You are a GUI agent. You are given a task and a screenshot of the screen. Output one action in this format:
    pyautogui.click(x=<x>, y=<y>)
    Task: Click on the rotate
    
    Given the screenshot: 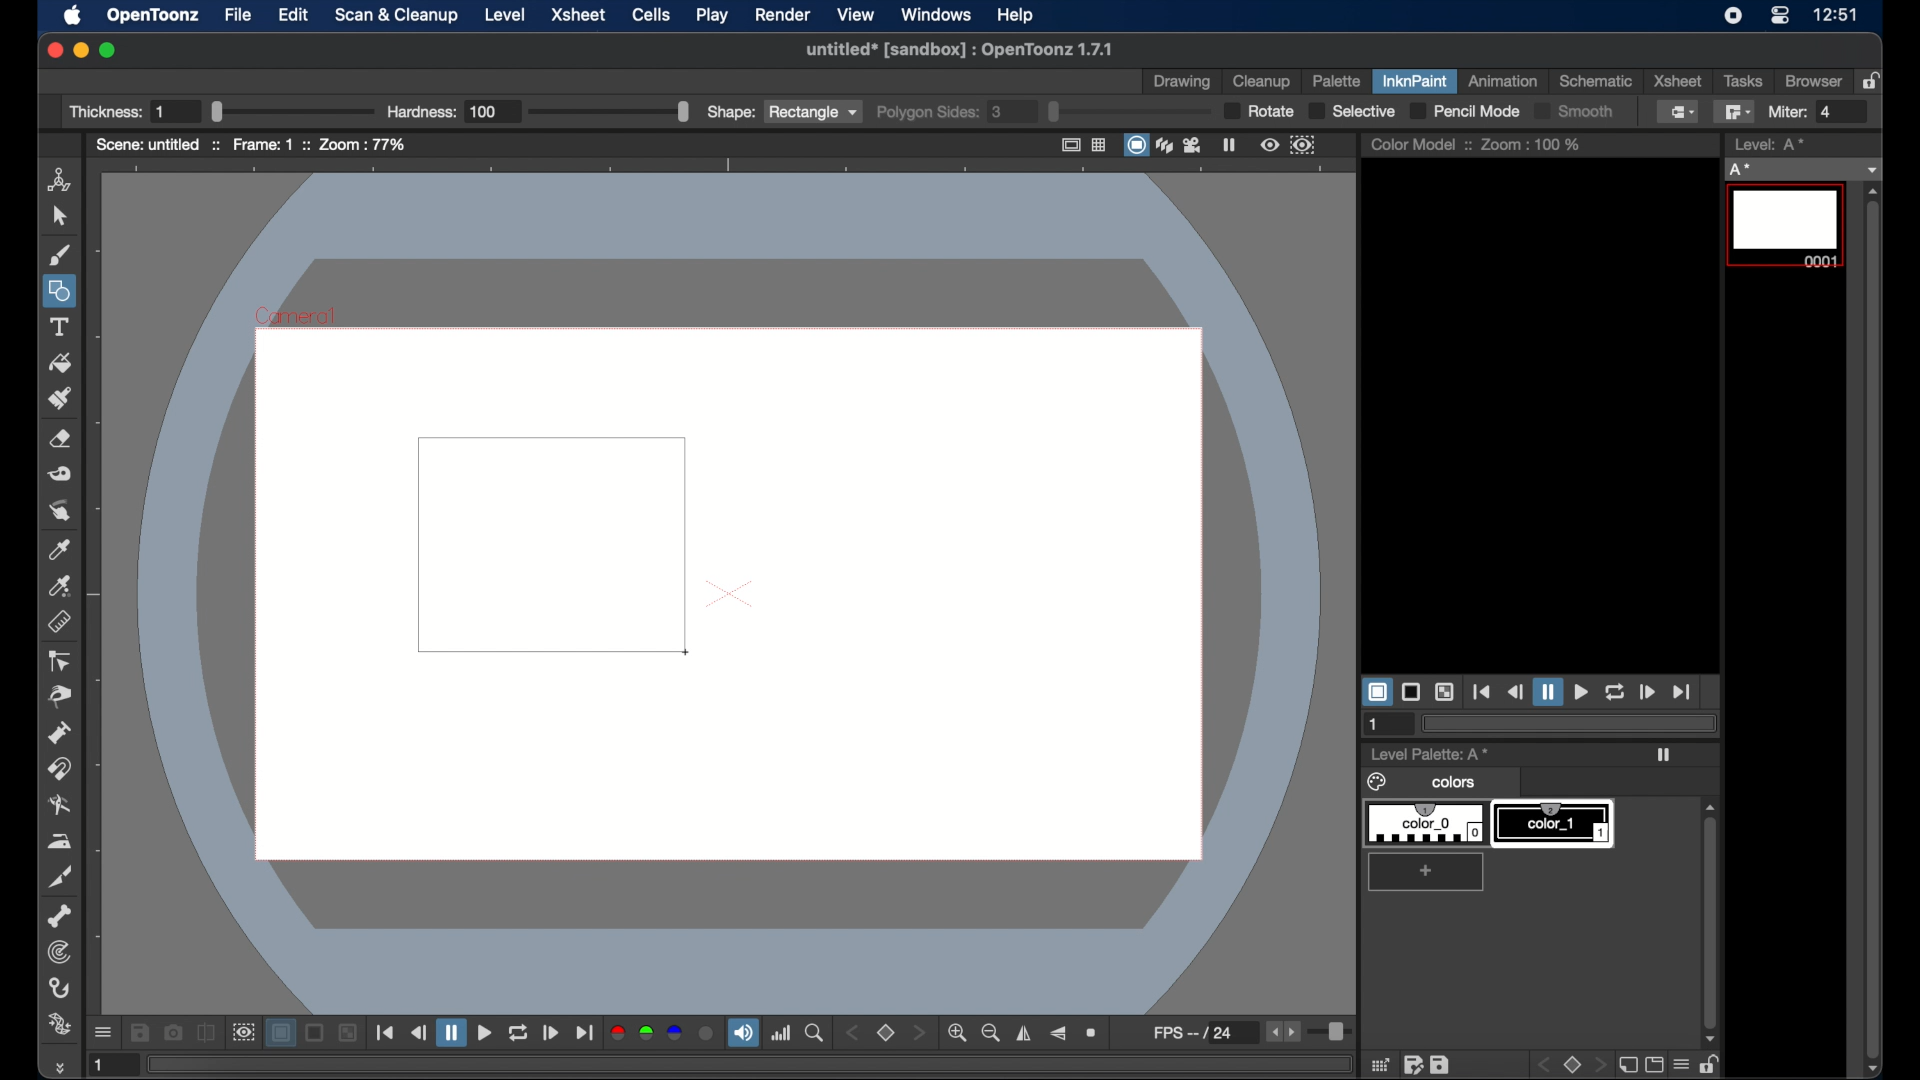 What is the action you would take?
    pyautogui.click(x=1259, y=112)
    